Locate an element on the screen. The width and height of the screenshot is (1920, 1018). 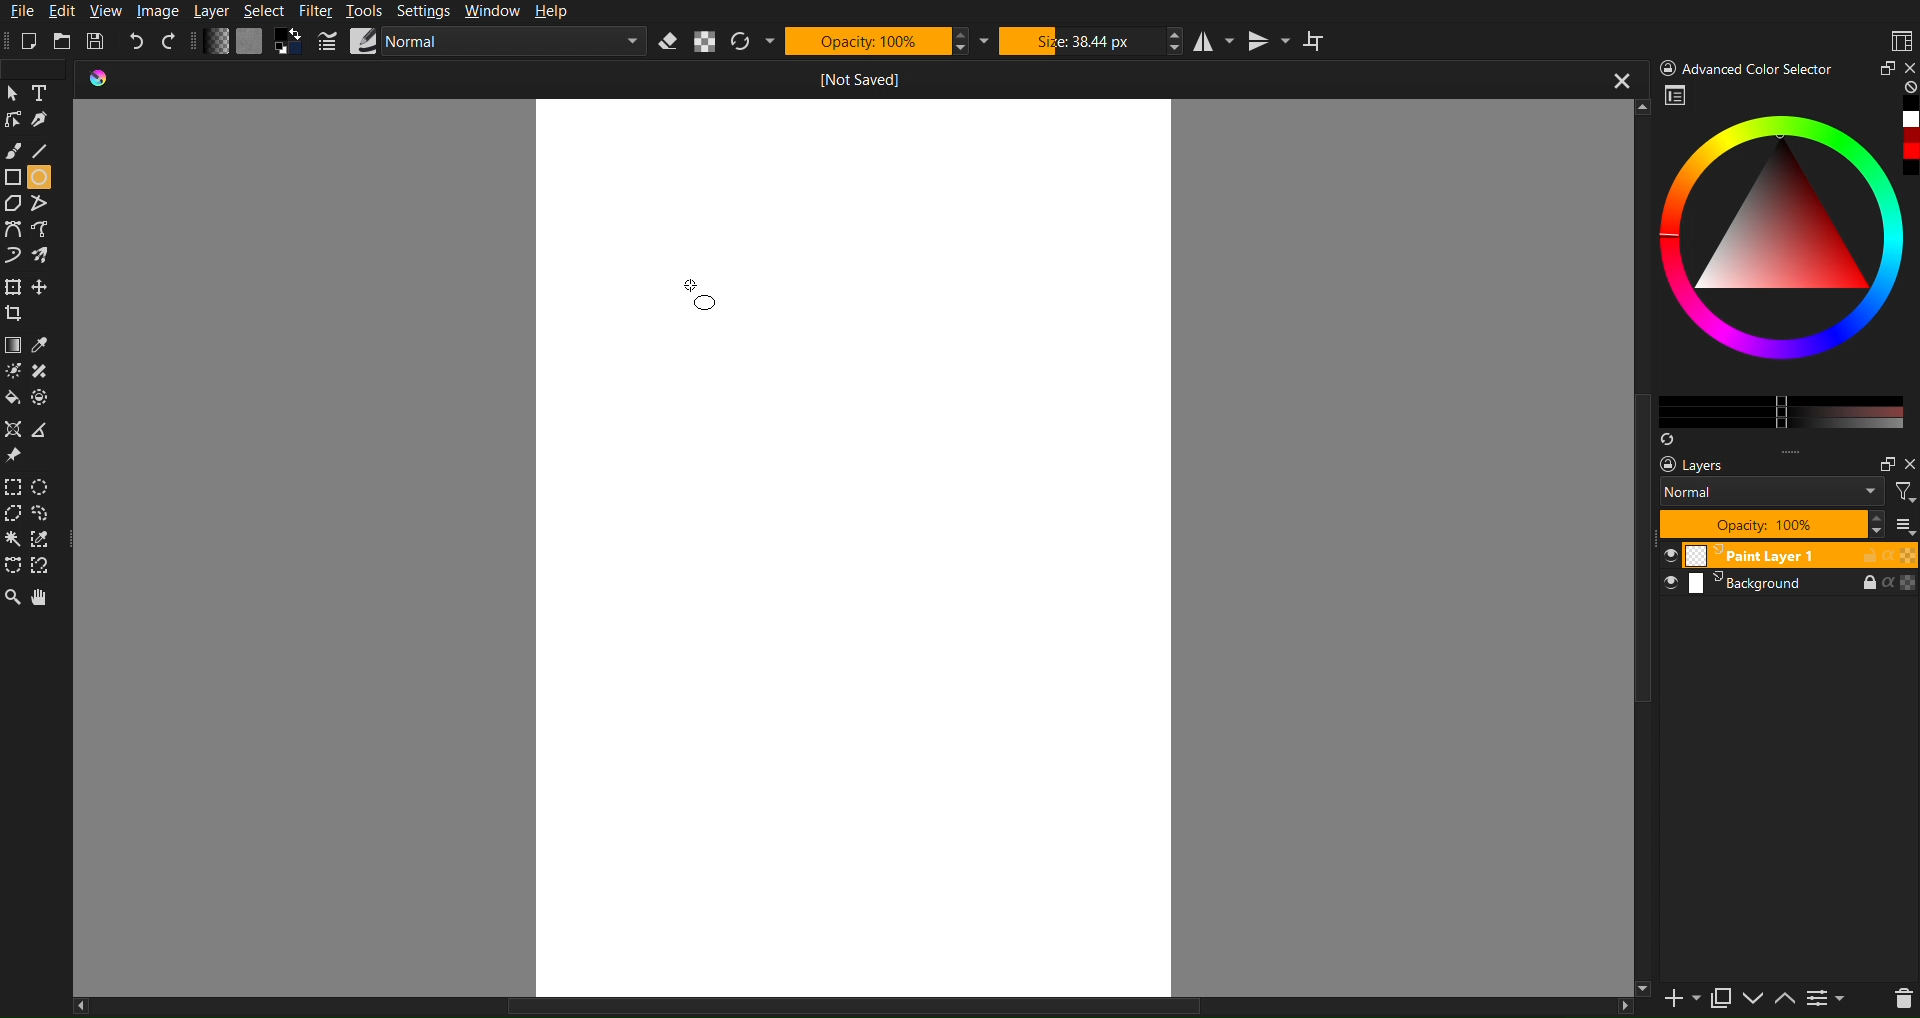
Free shape is located at coordinates (14, 566).